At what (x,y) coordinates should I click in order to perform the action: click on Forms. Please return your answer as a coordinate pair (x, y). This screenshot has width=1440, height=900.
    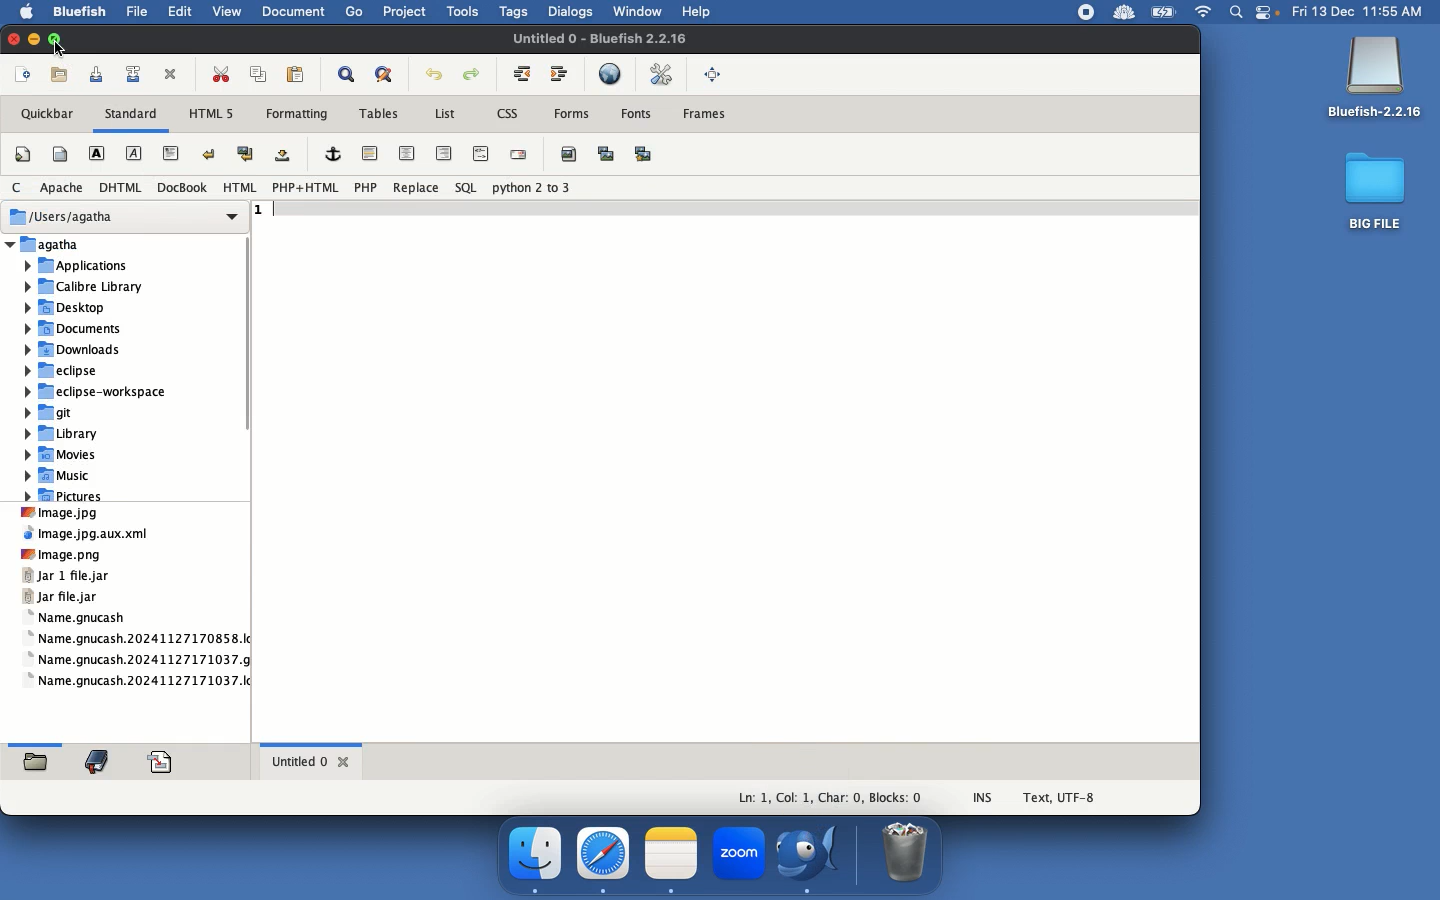
    Looking at the image, I should click on (572, 112).